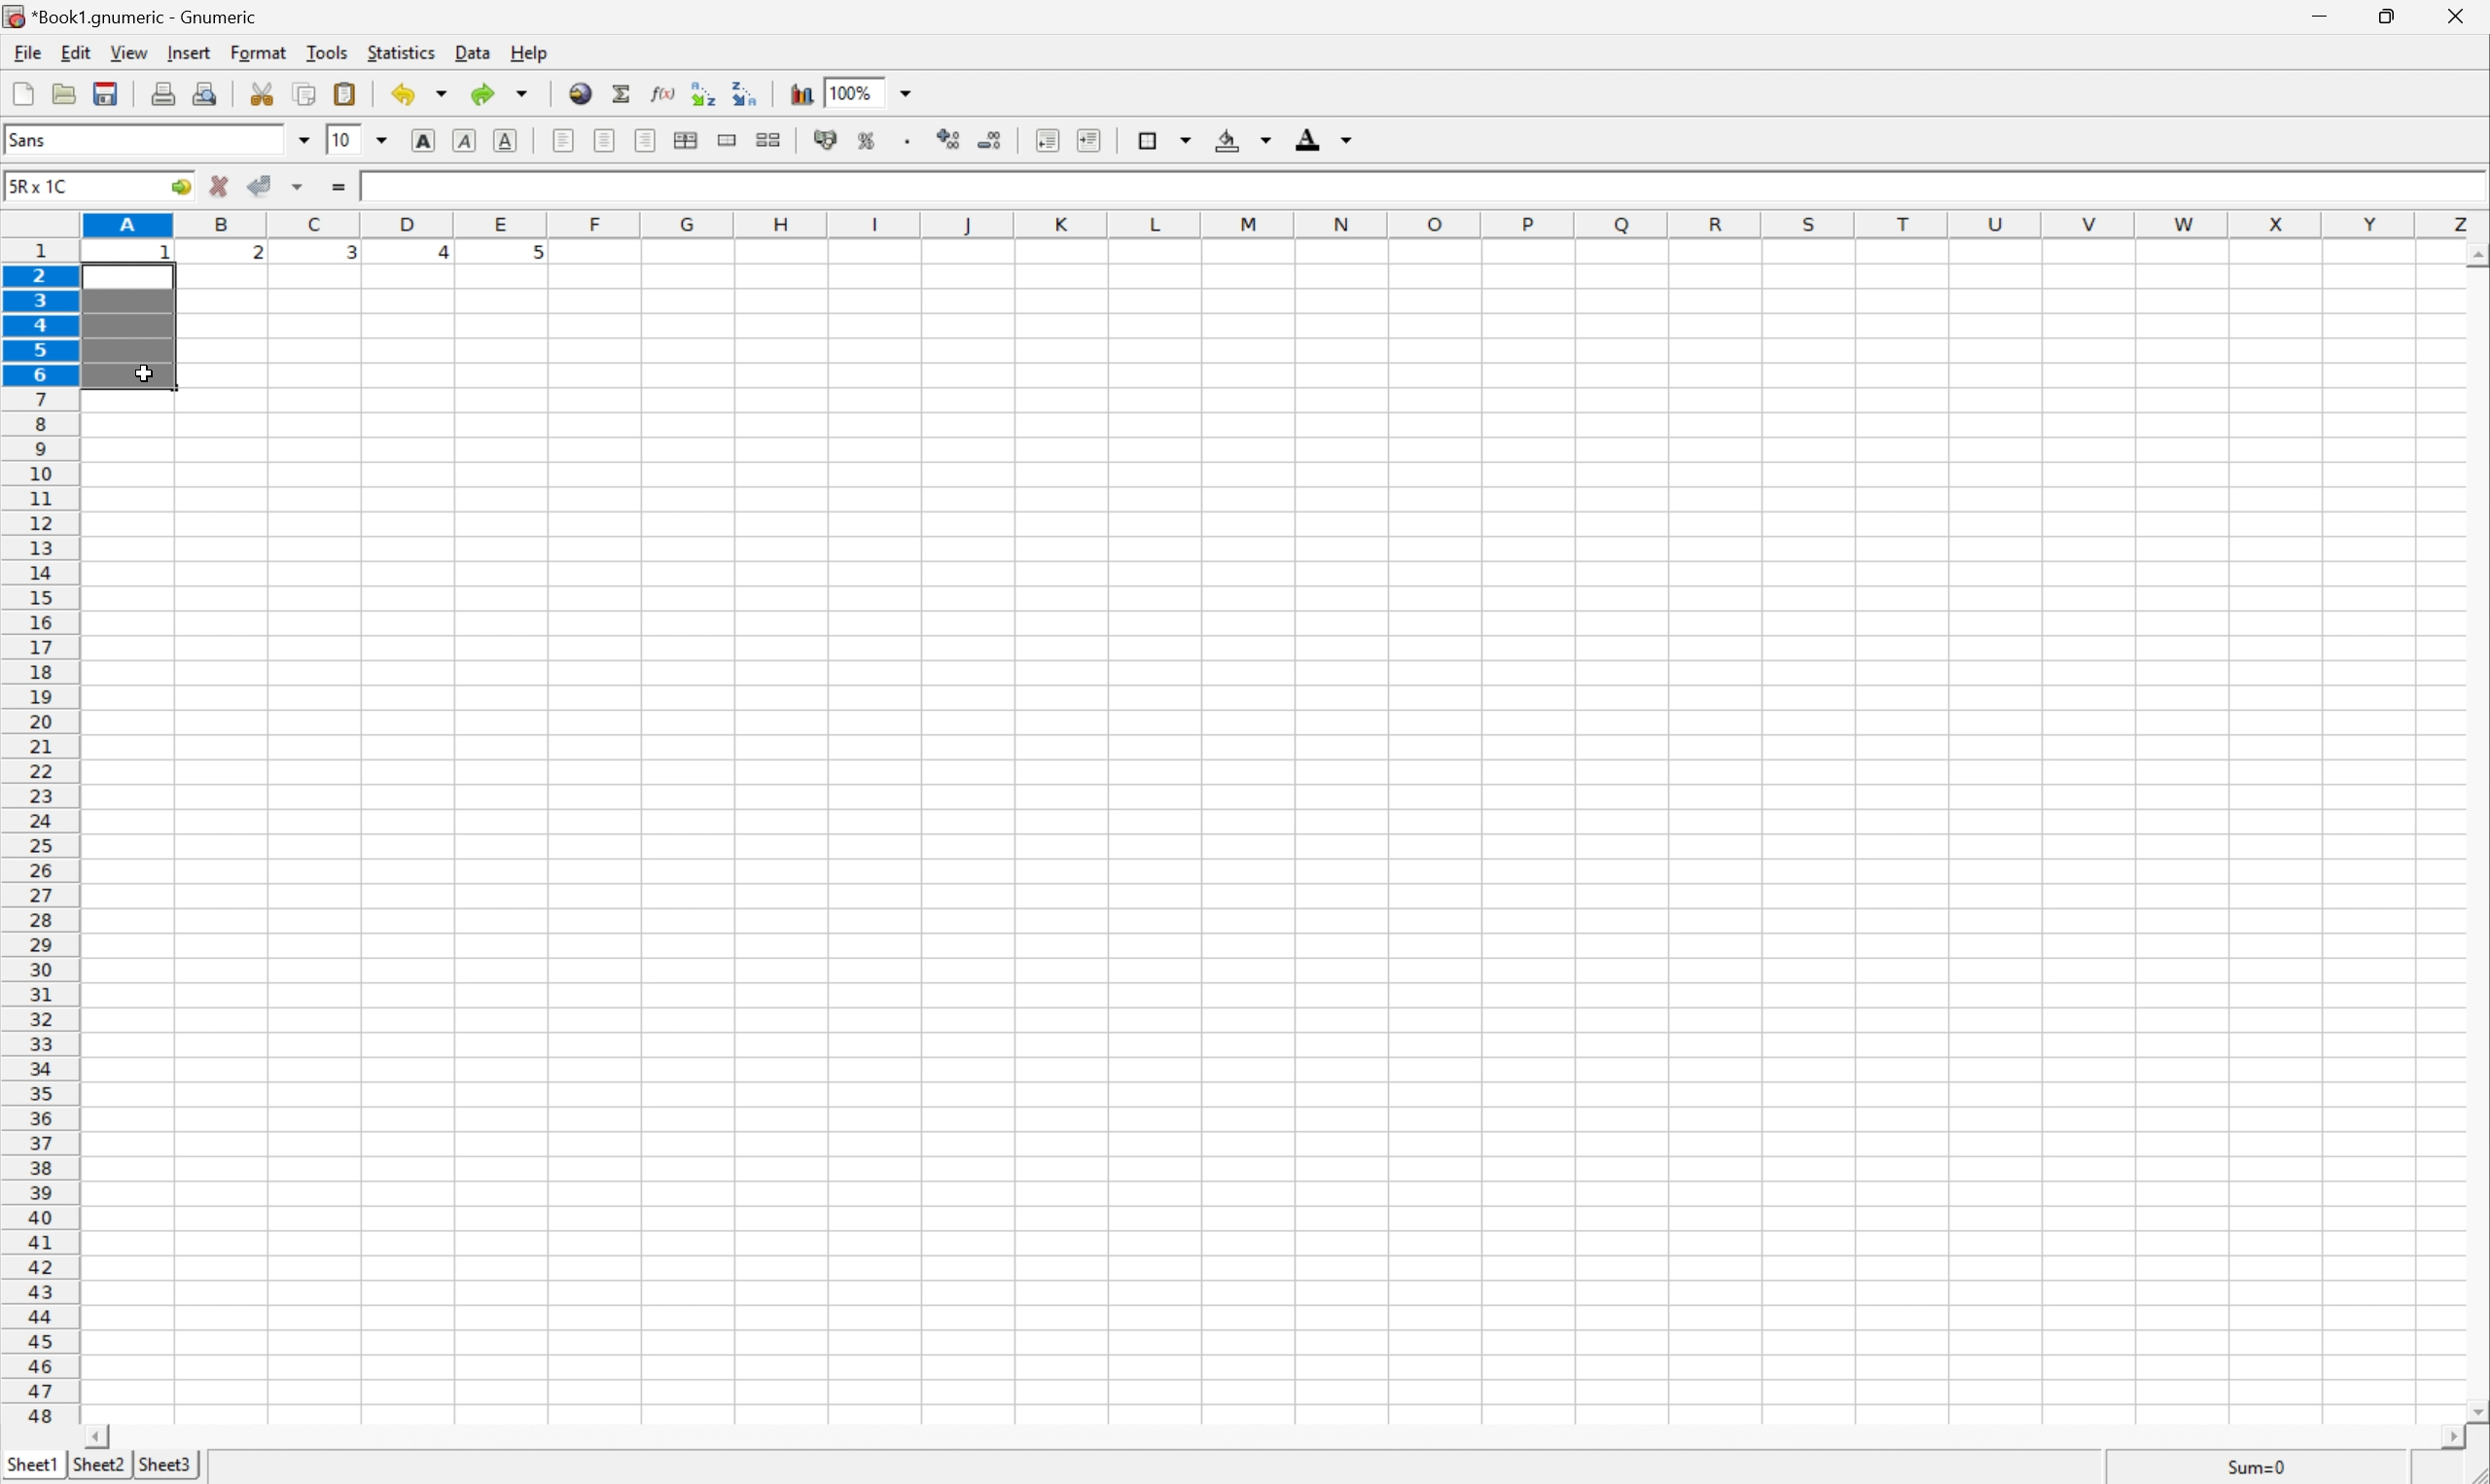 Image resolution: width=2490 pixels, height=1484 pixels. I want to click on sheet1, so click(30, 1469).